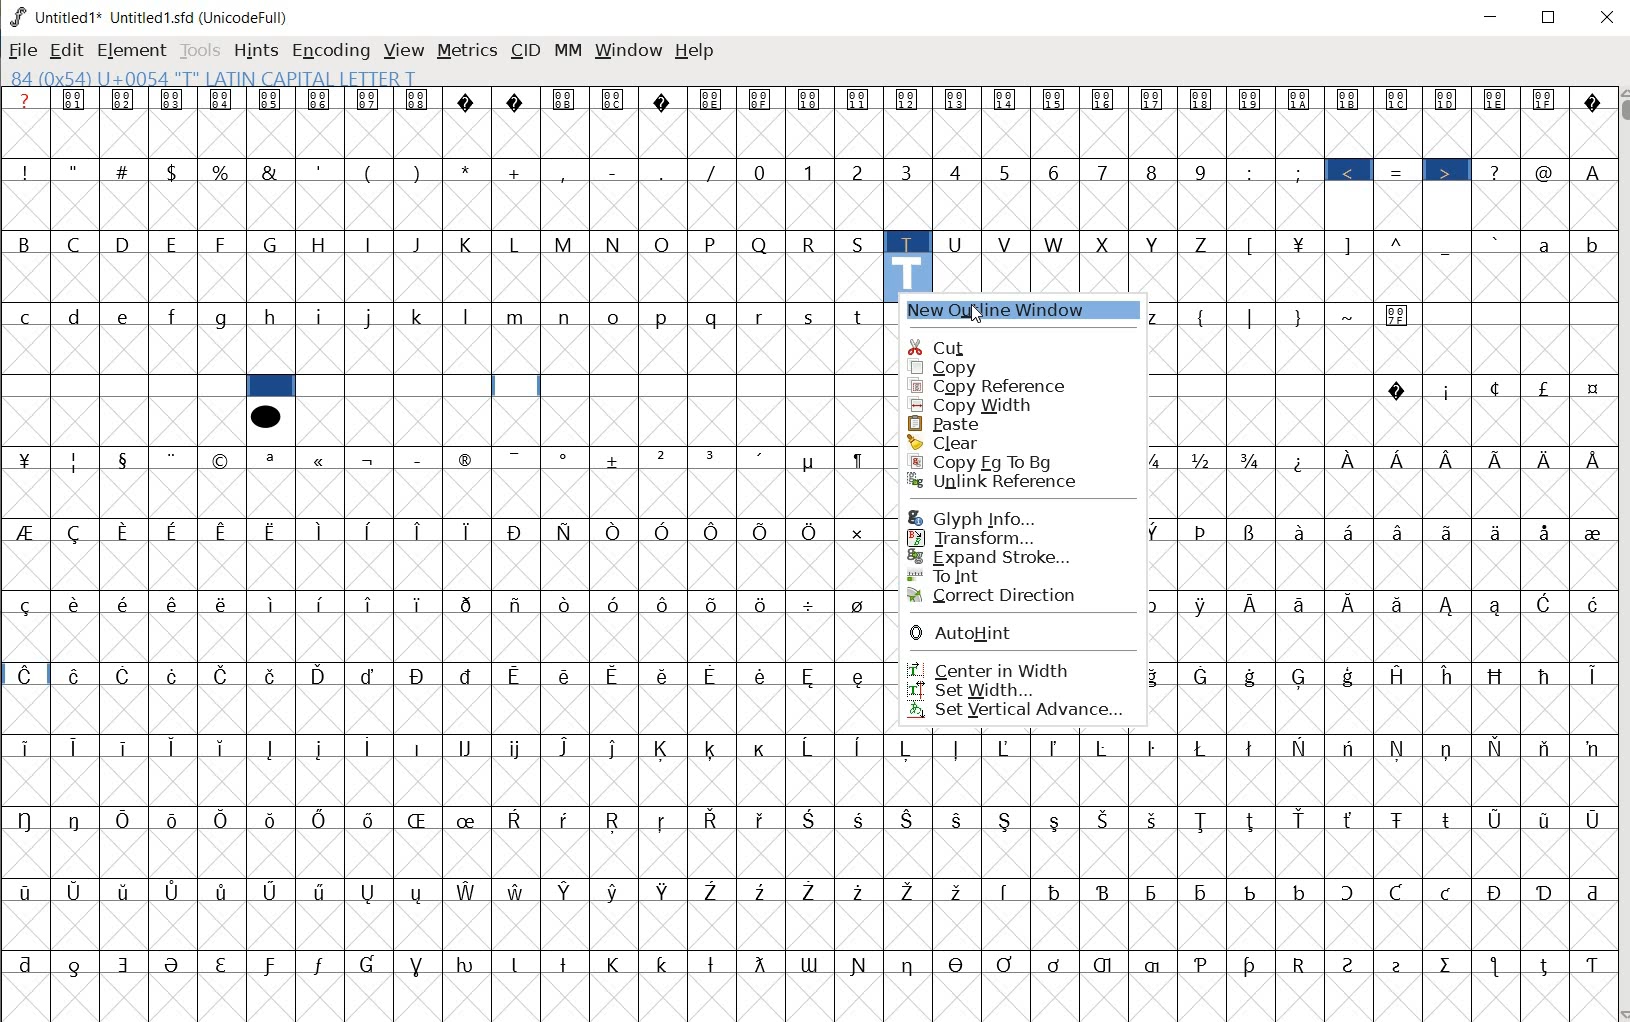  I want to click on center in width, so click(989, 667).